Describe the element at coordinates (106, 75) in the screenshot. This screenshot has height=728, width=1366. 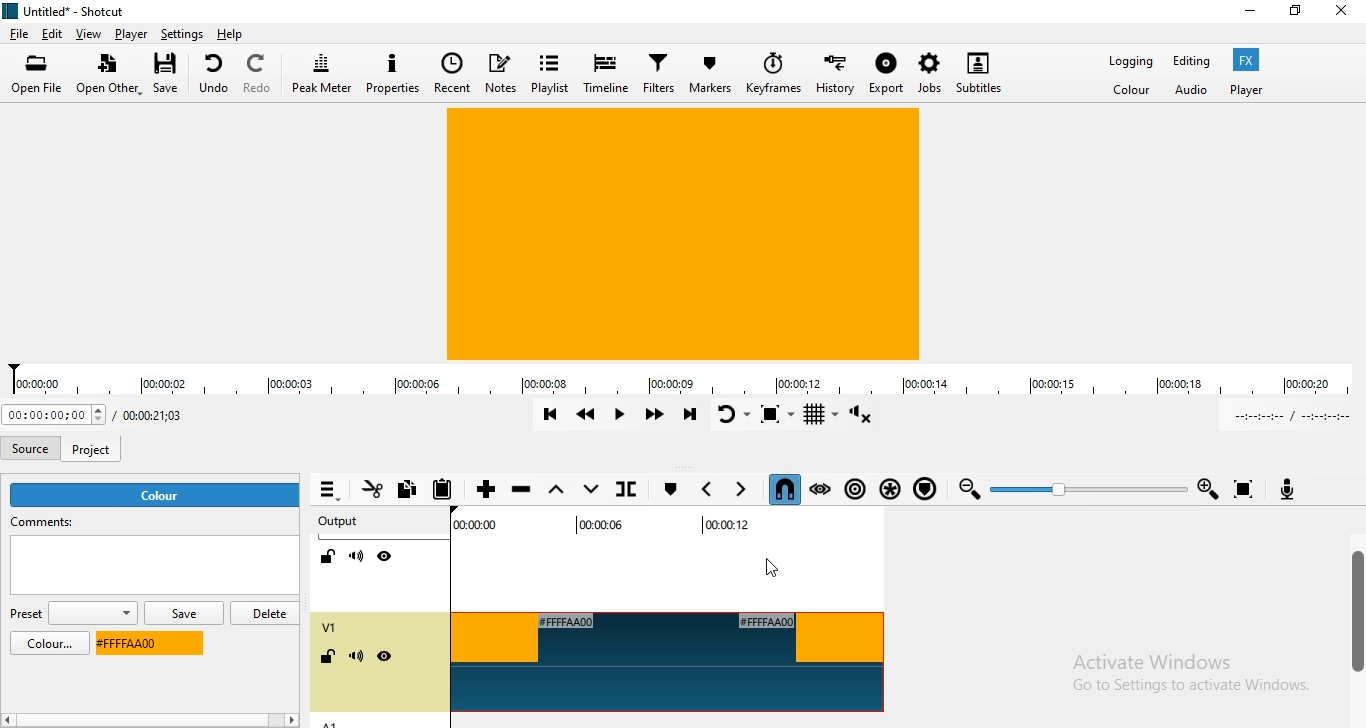
I see `Open other ` at that location.